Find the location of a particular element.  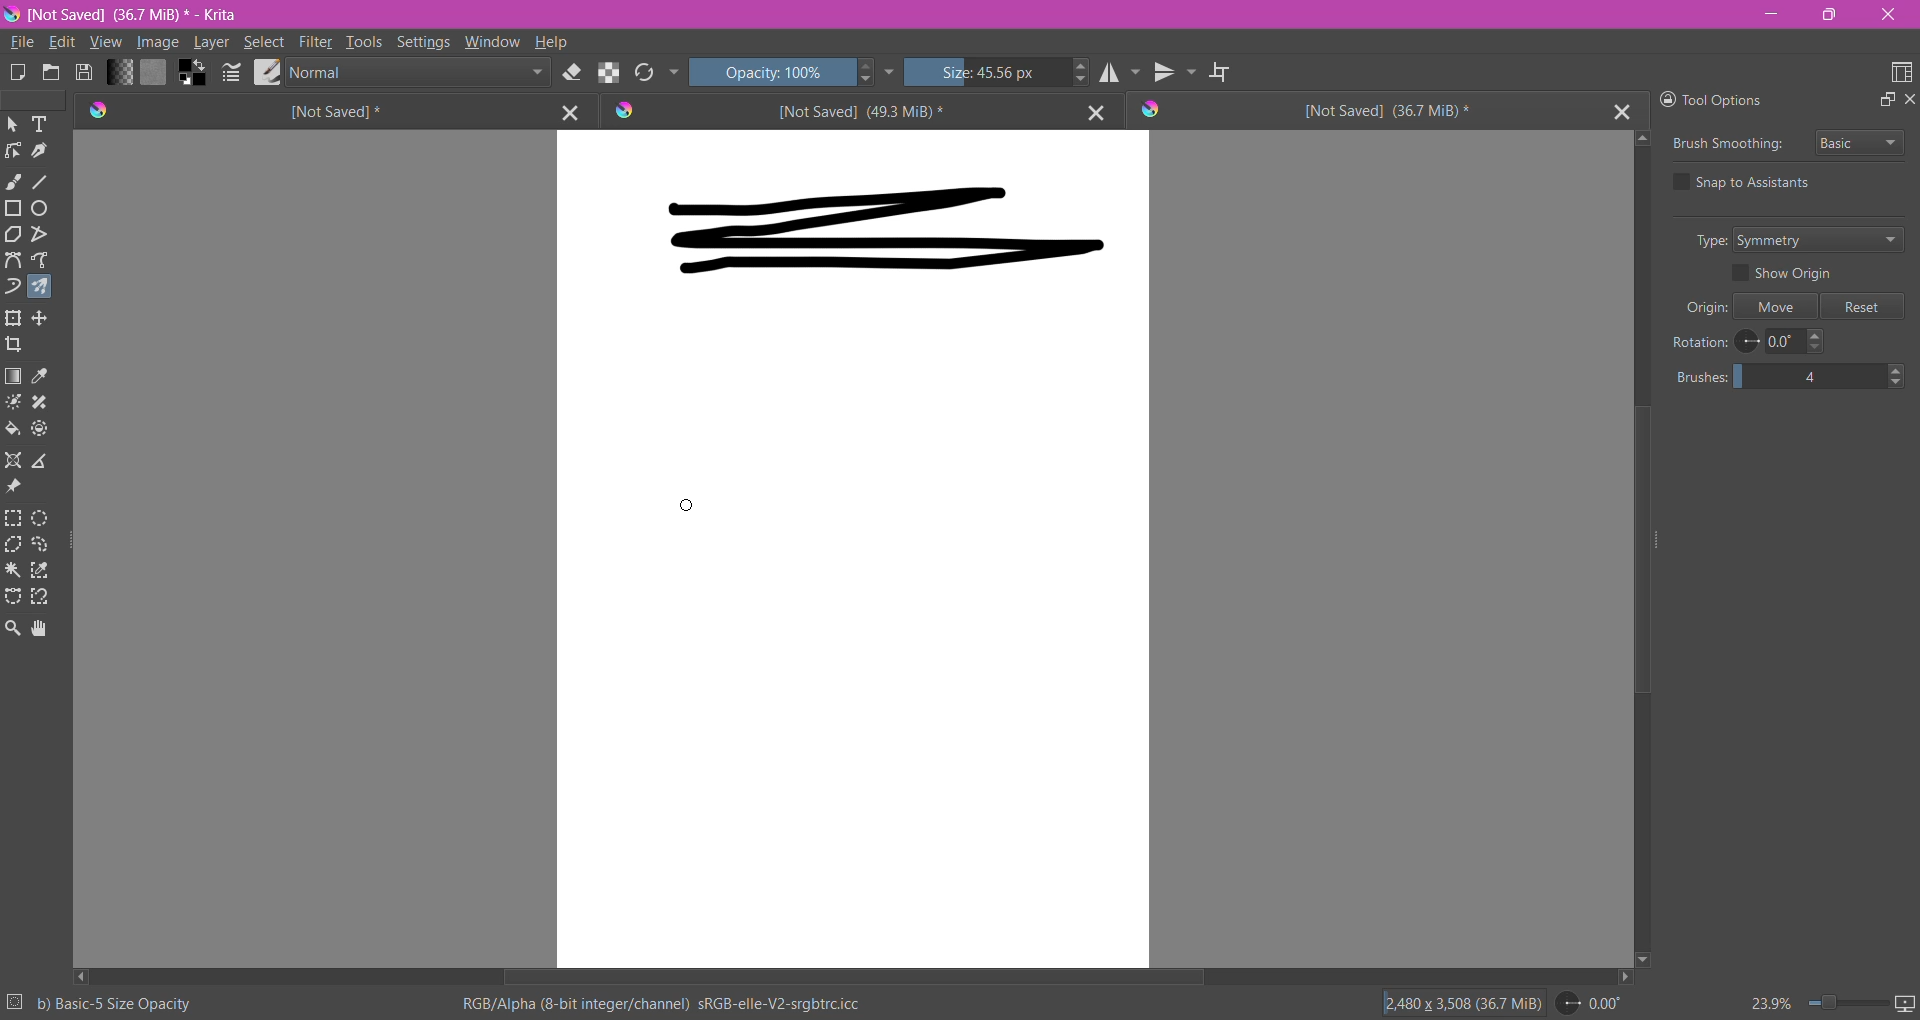

Elliptical Selection Tool is located at coordinates (42, 518).